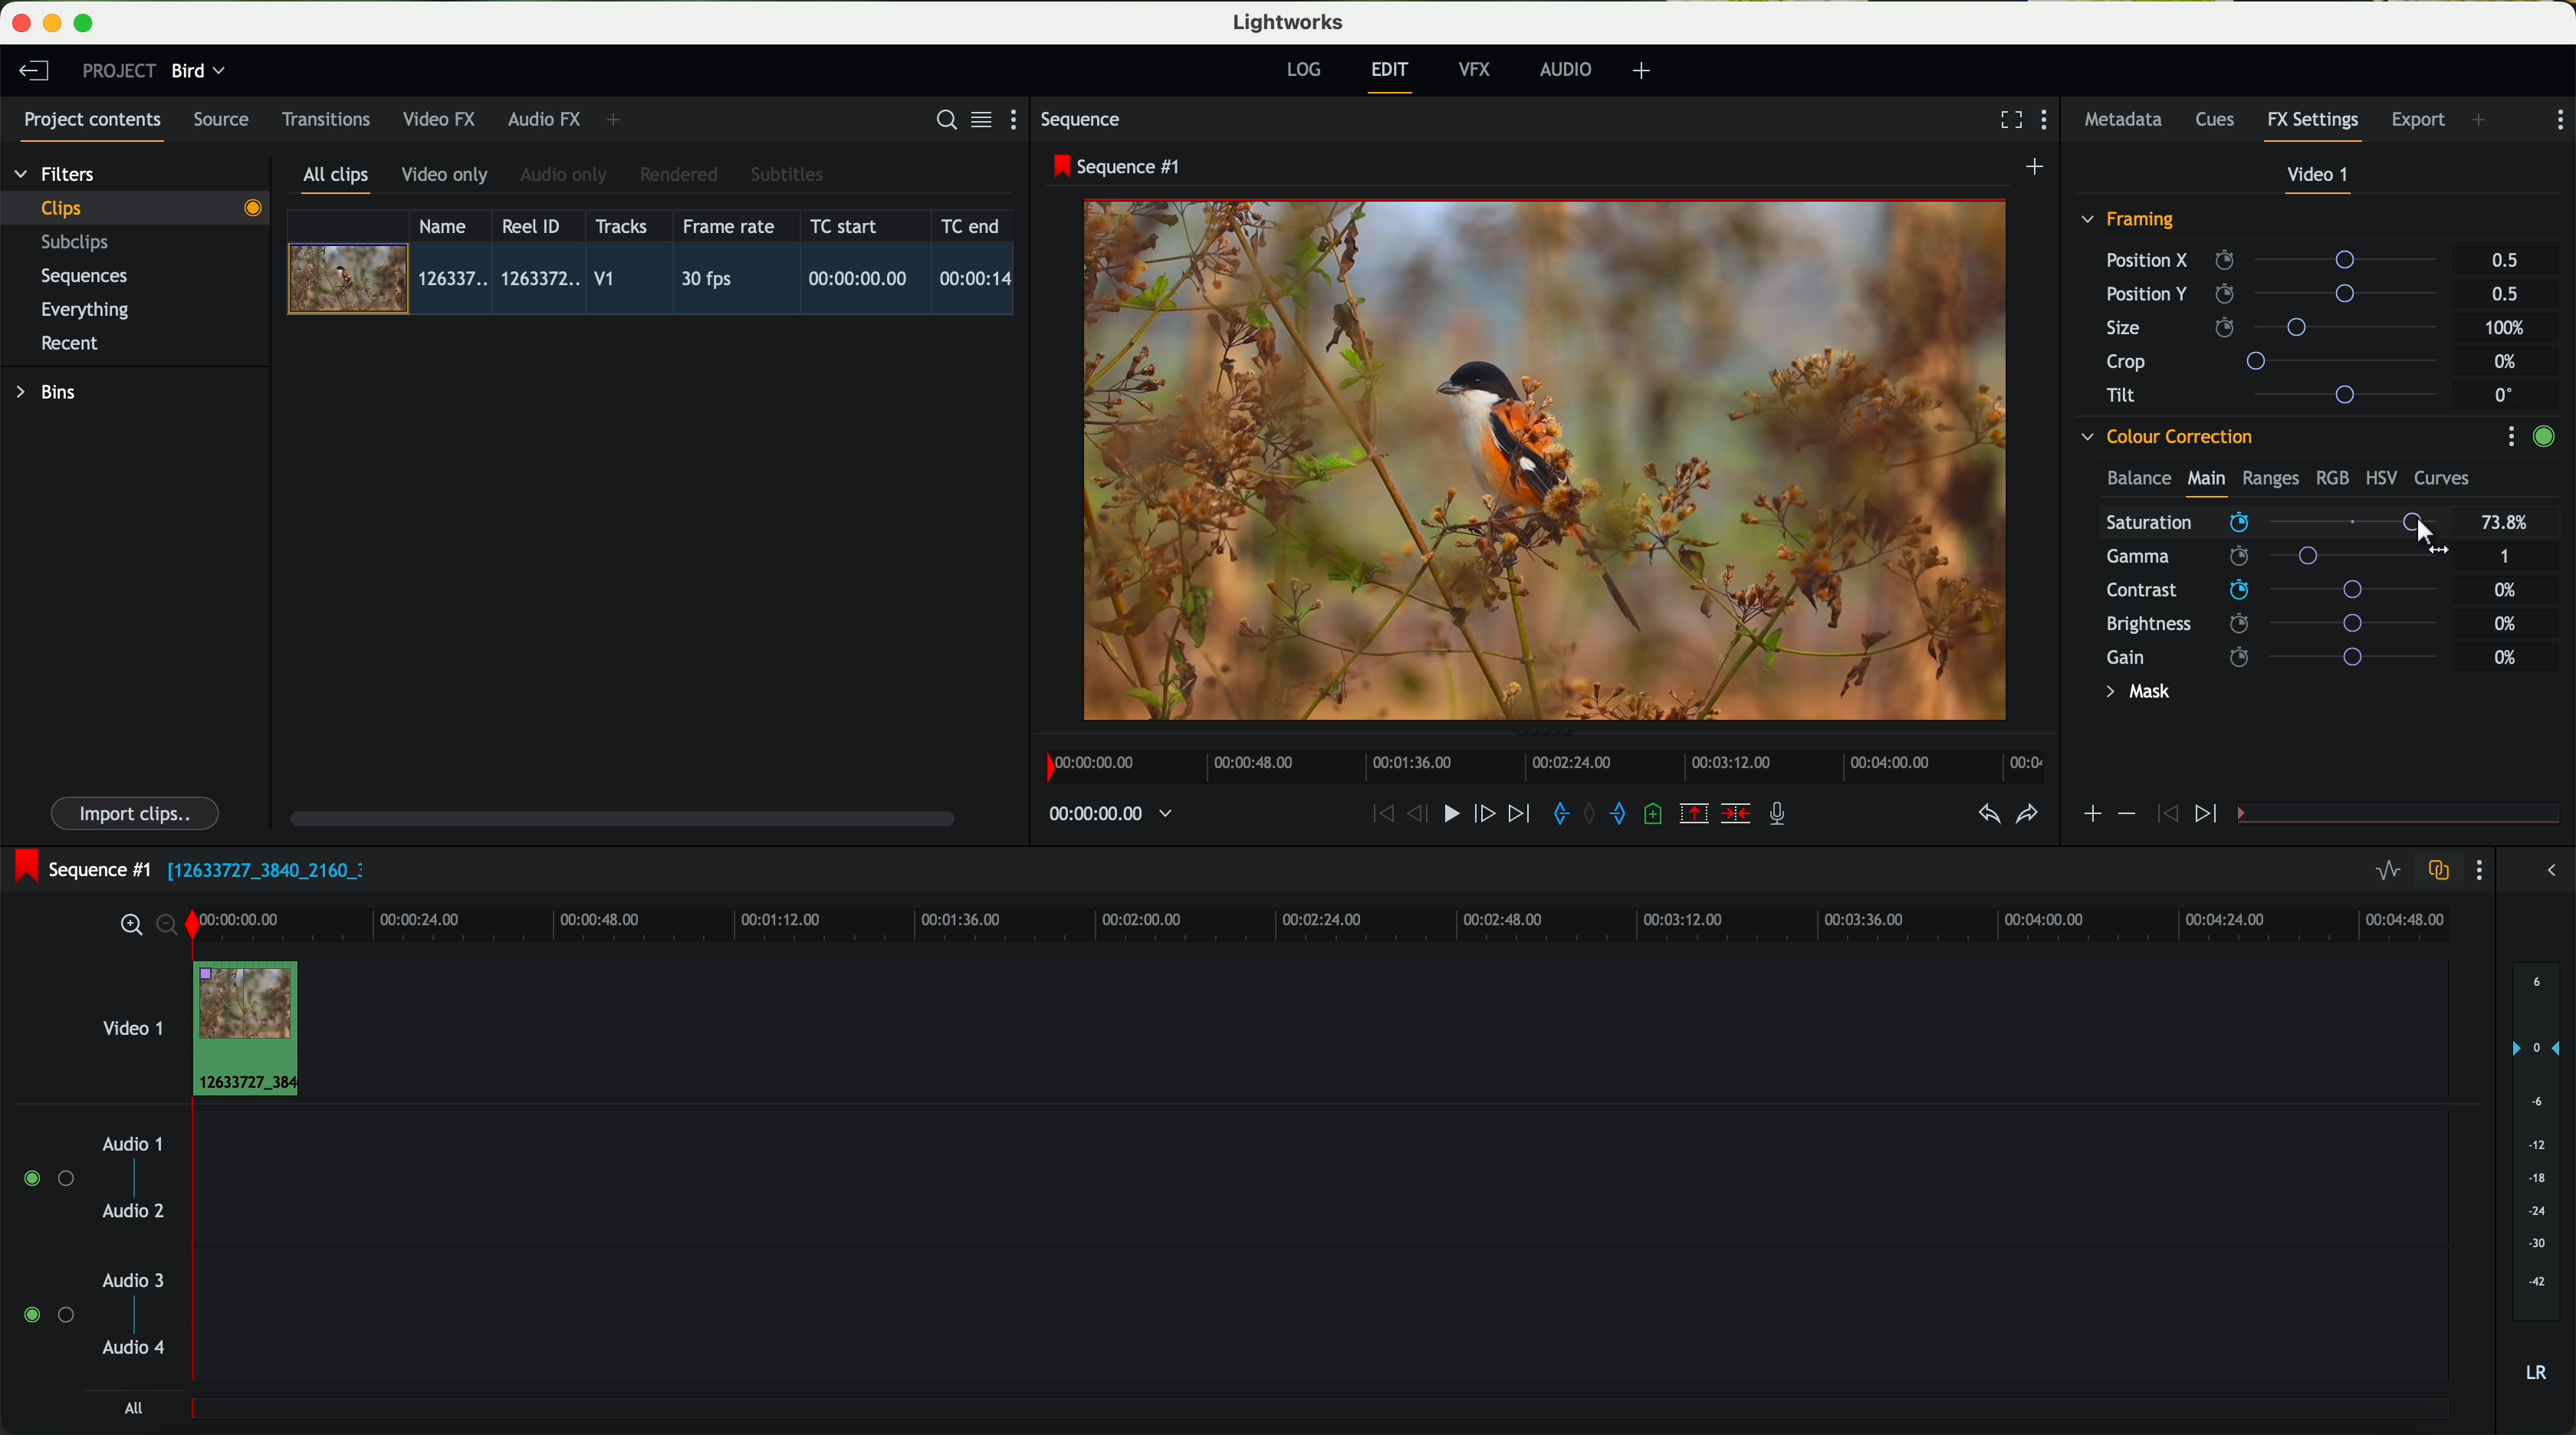 The height and width of the screenshot is (1435, 2576). Describe the element at coordinates (2274, 525) in the screenshot. I see `mouse up (saturation)` at that location.